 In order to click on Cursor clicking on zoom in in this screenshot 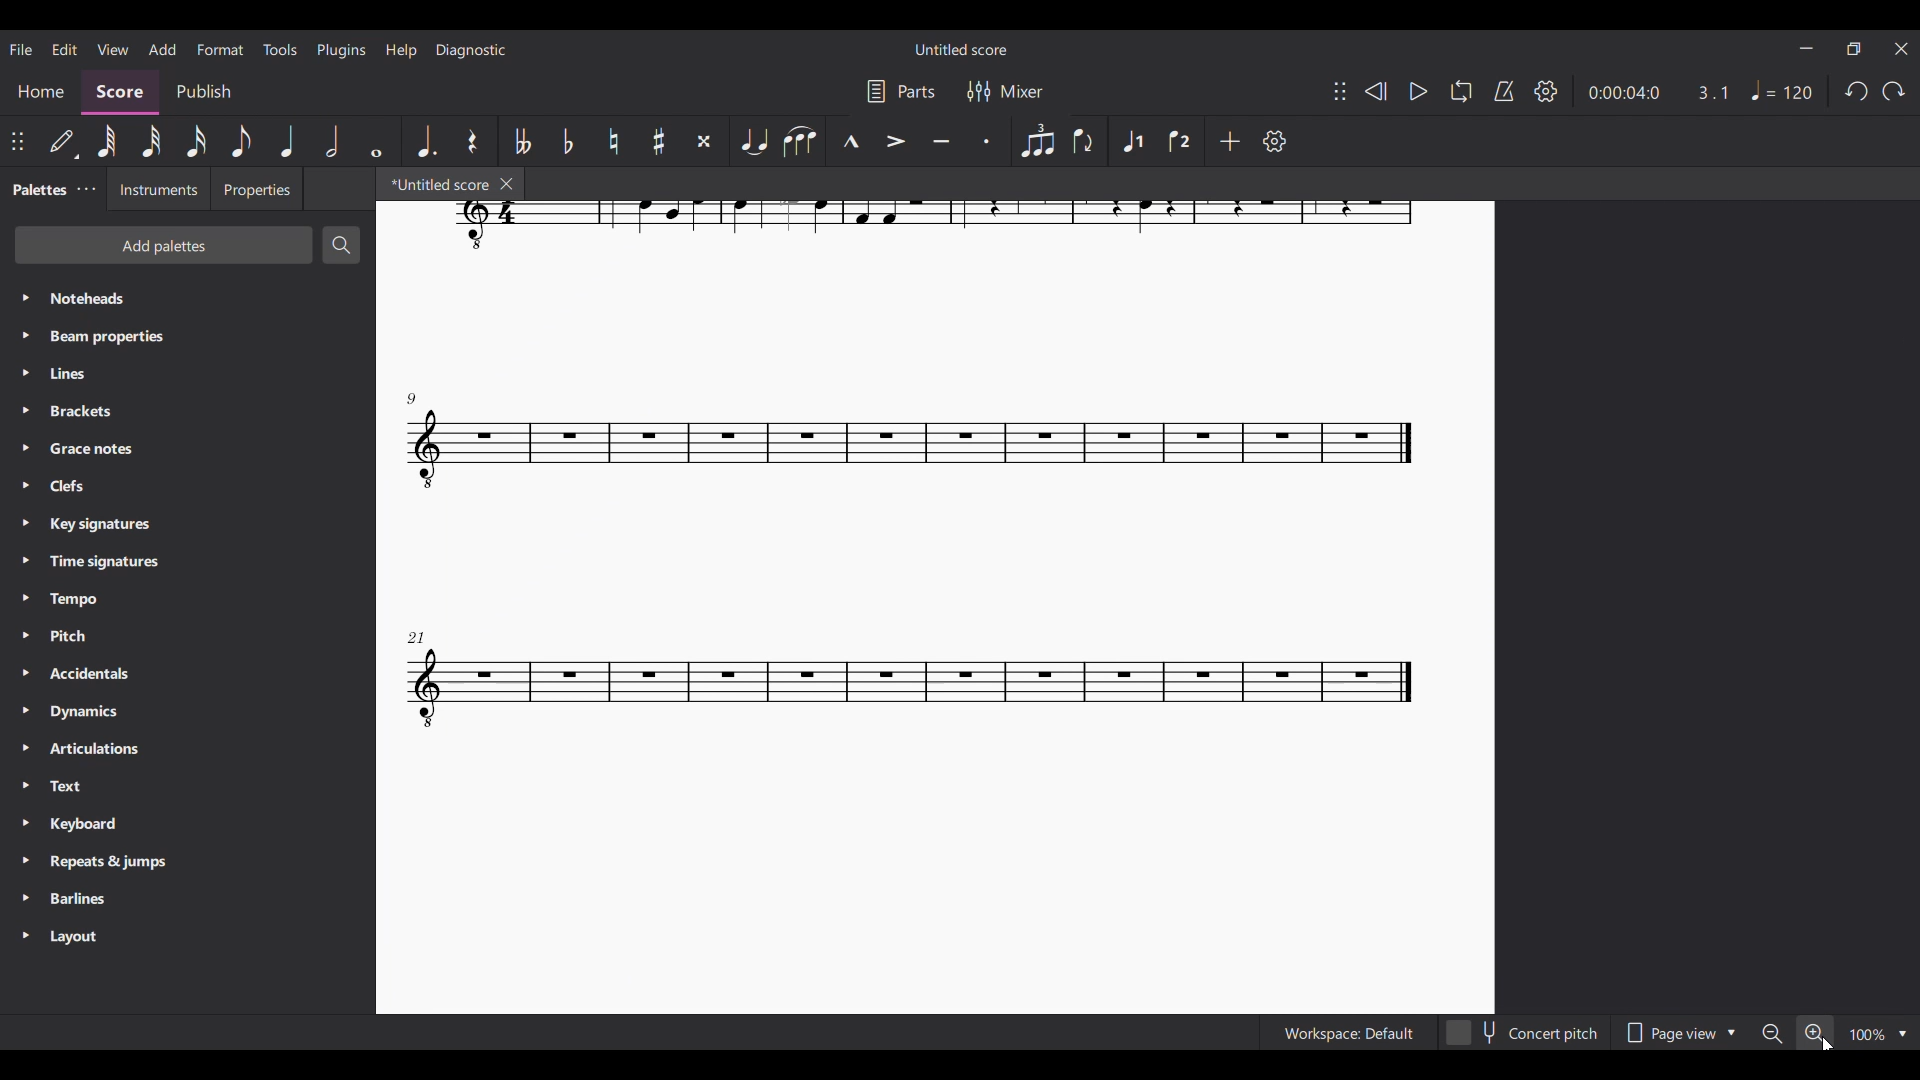, I will do `click(1827, 1043)`.